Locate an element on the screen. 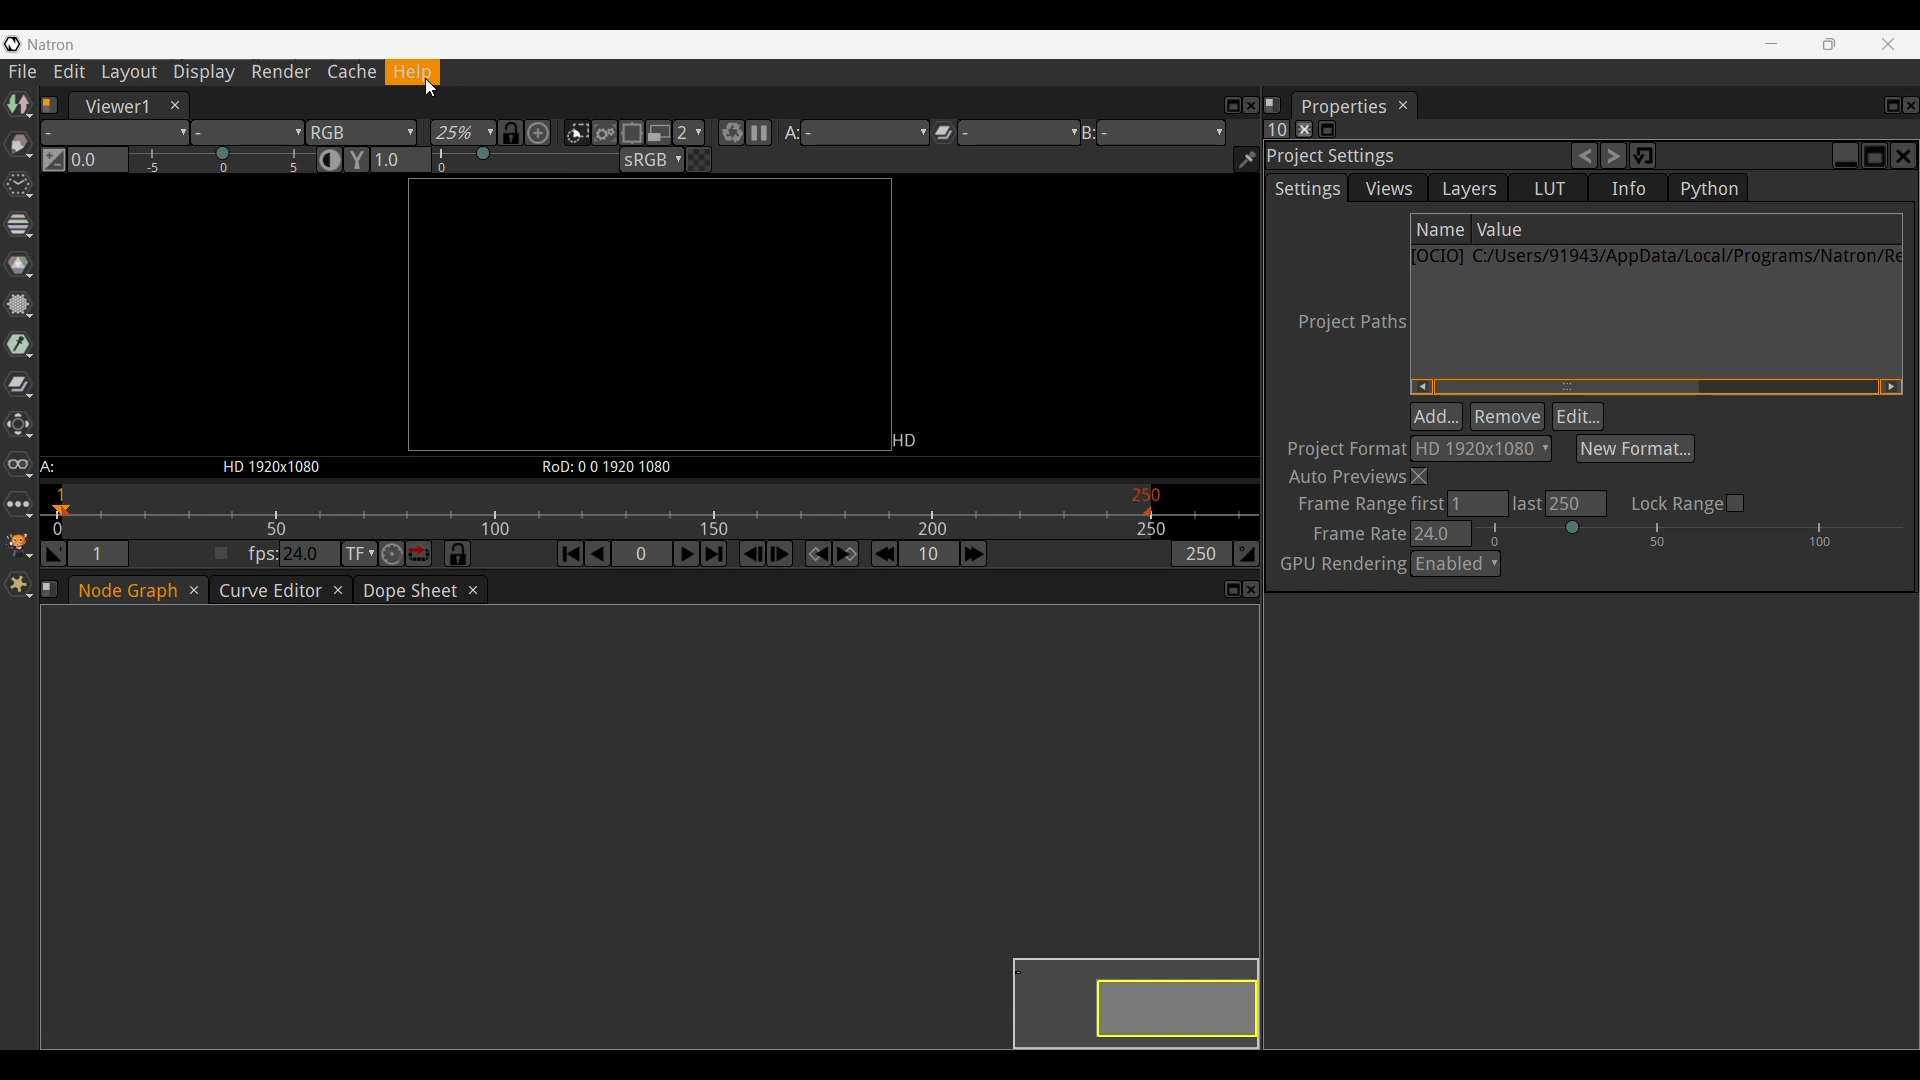  Switch between 1.0 gain f-stop and the previous setting is located at coordinates (53, 160).